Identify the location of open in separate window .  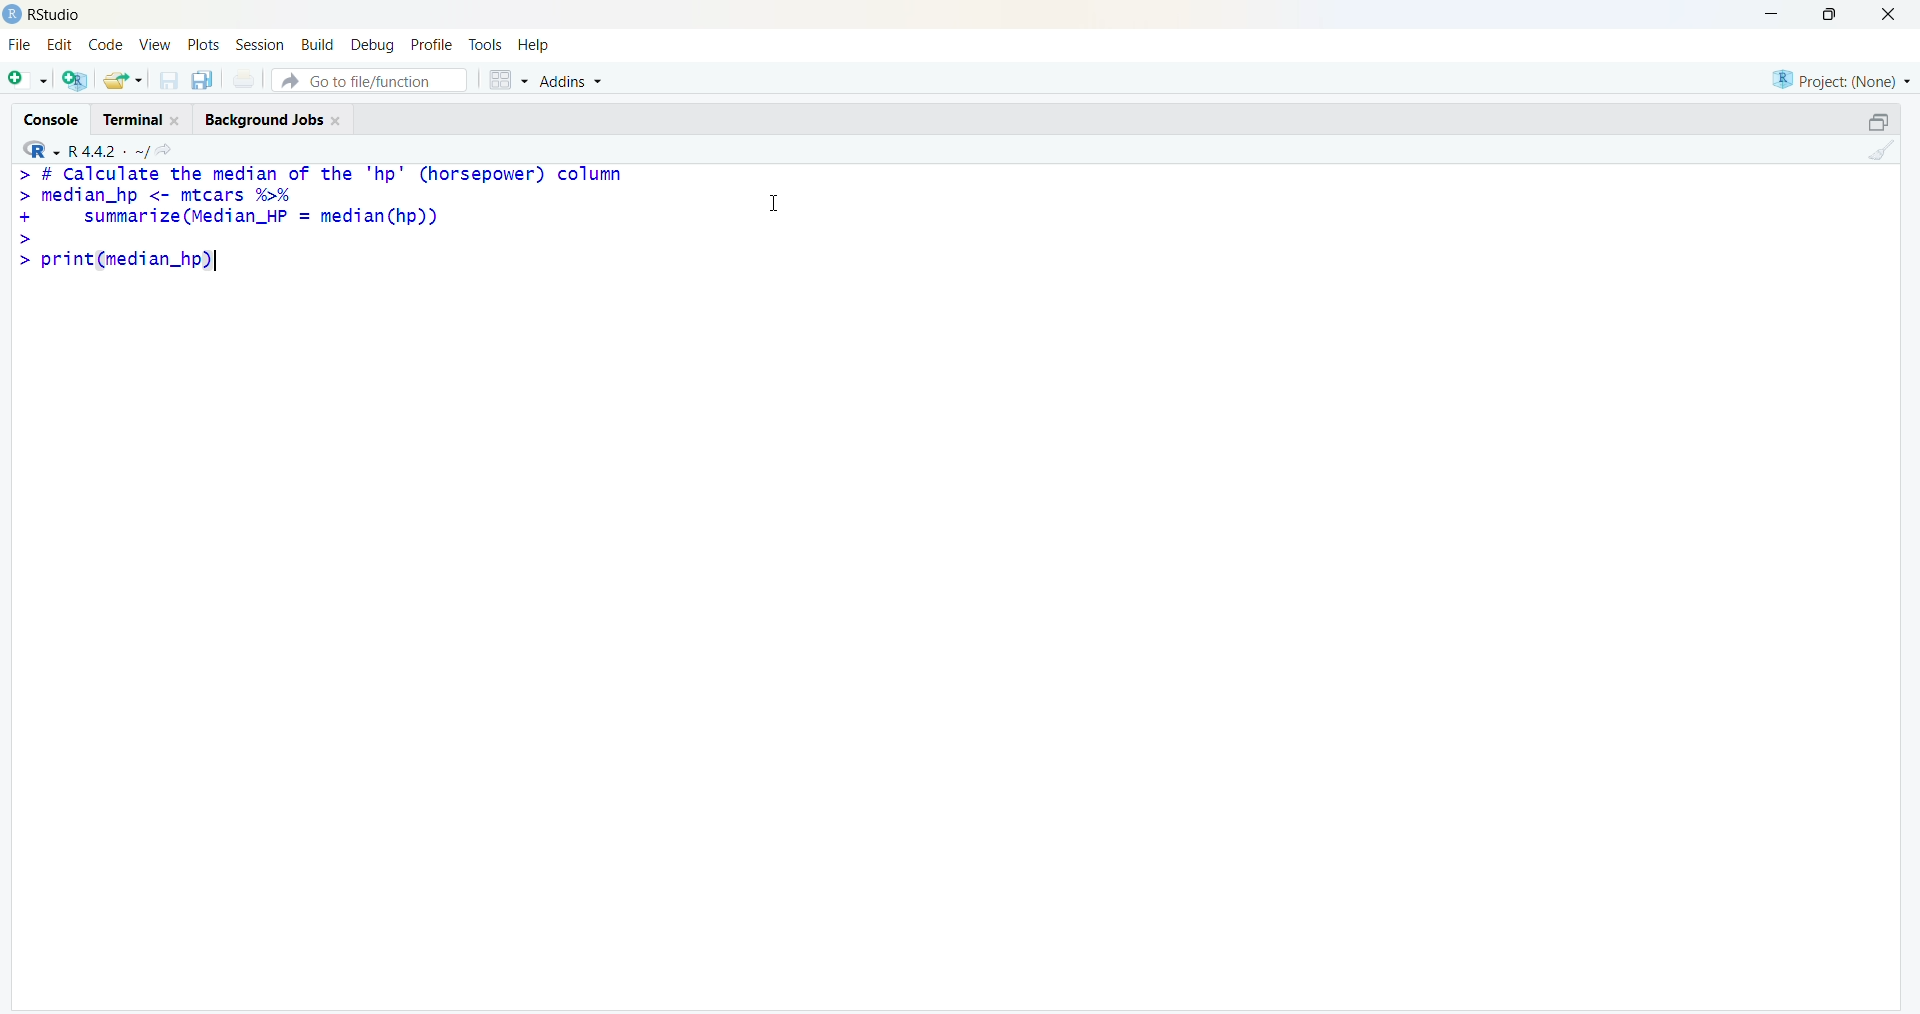
(1880, 121).